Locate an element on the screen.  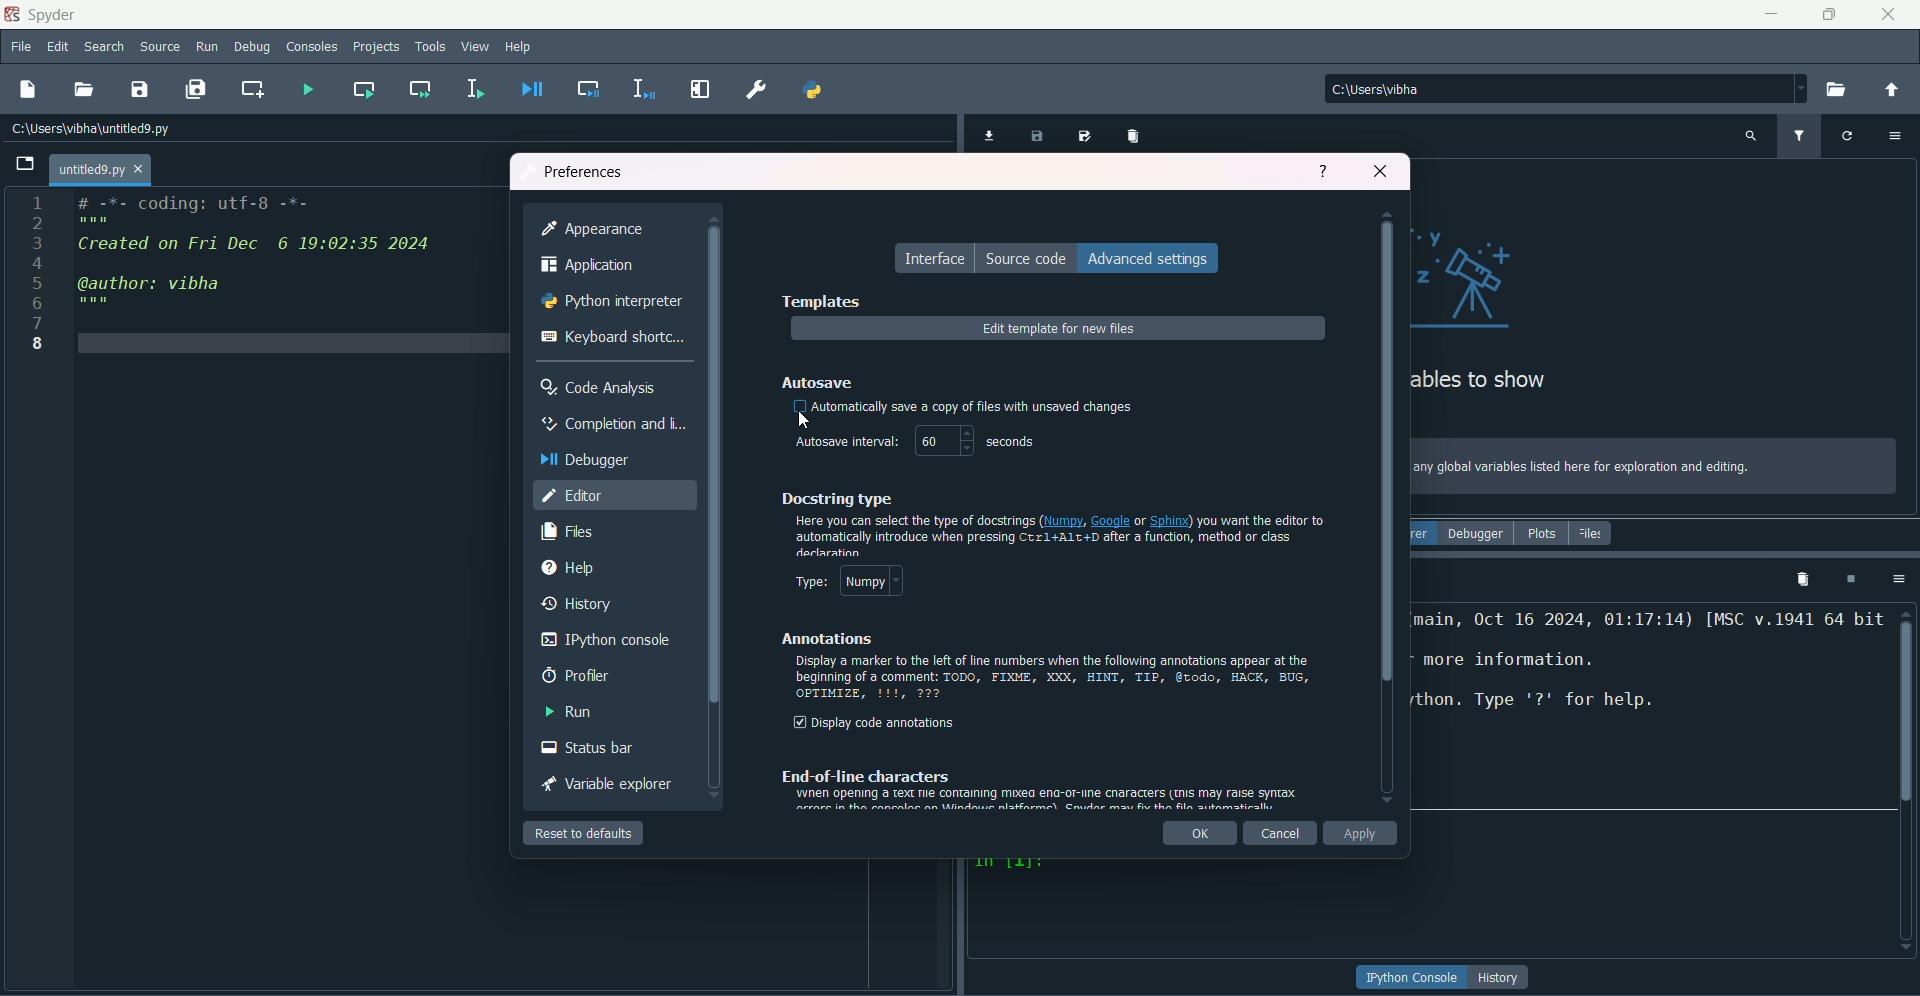
scrollbar is located at coordinates (1907, 706).